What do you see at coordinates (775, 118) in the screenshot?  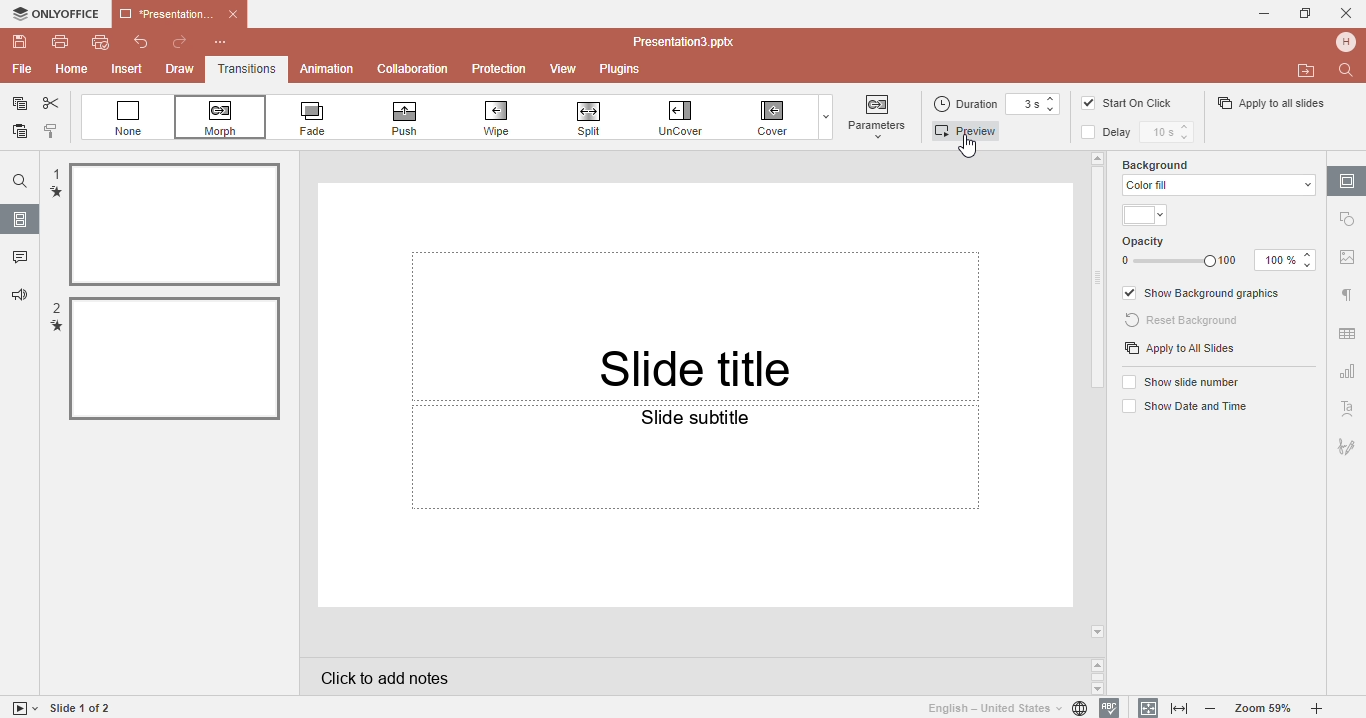 I see `Cover` at bounding box center [775, 118].